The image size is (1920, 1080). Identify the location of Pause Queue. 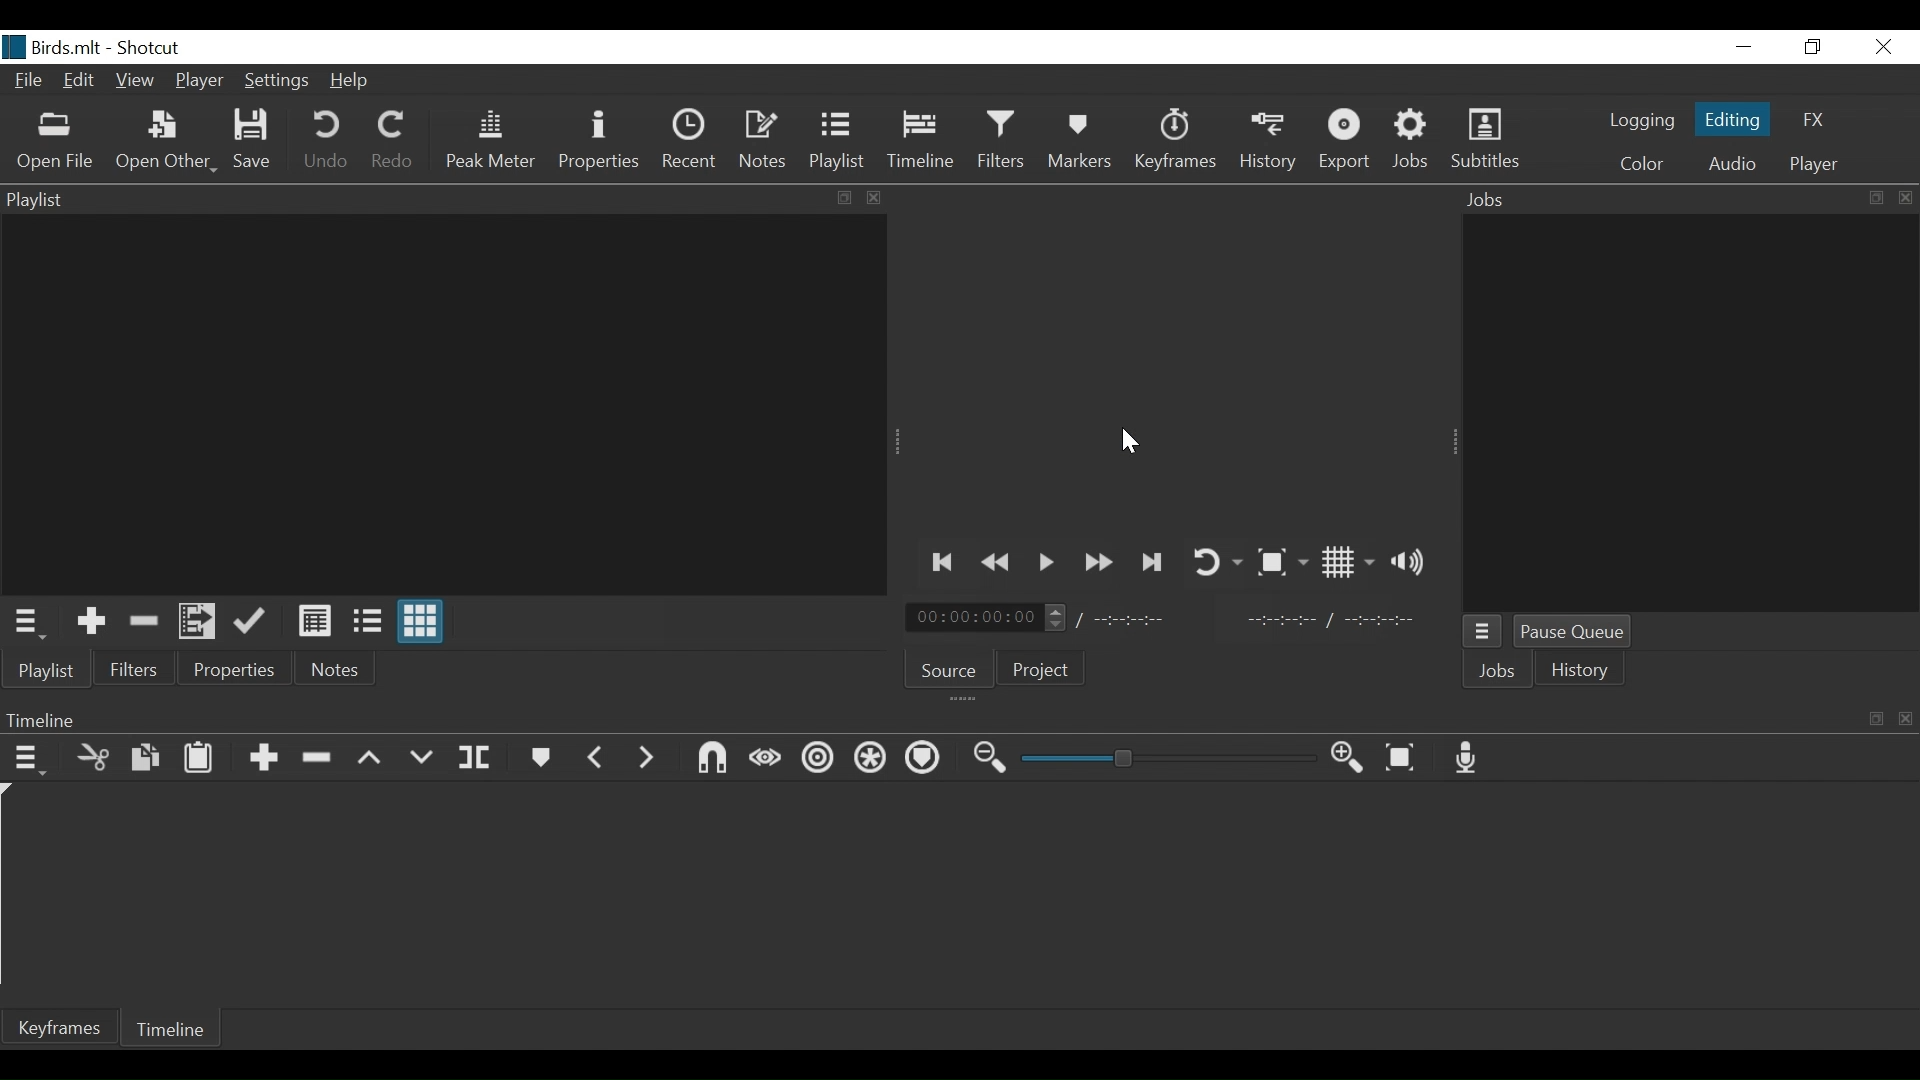
(1580, 634).